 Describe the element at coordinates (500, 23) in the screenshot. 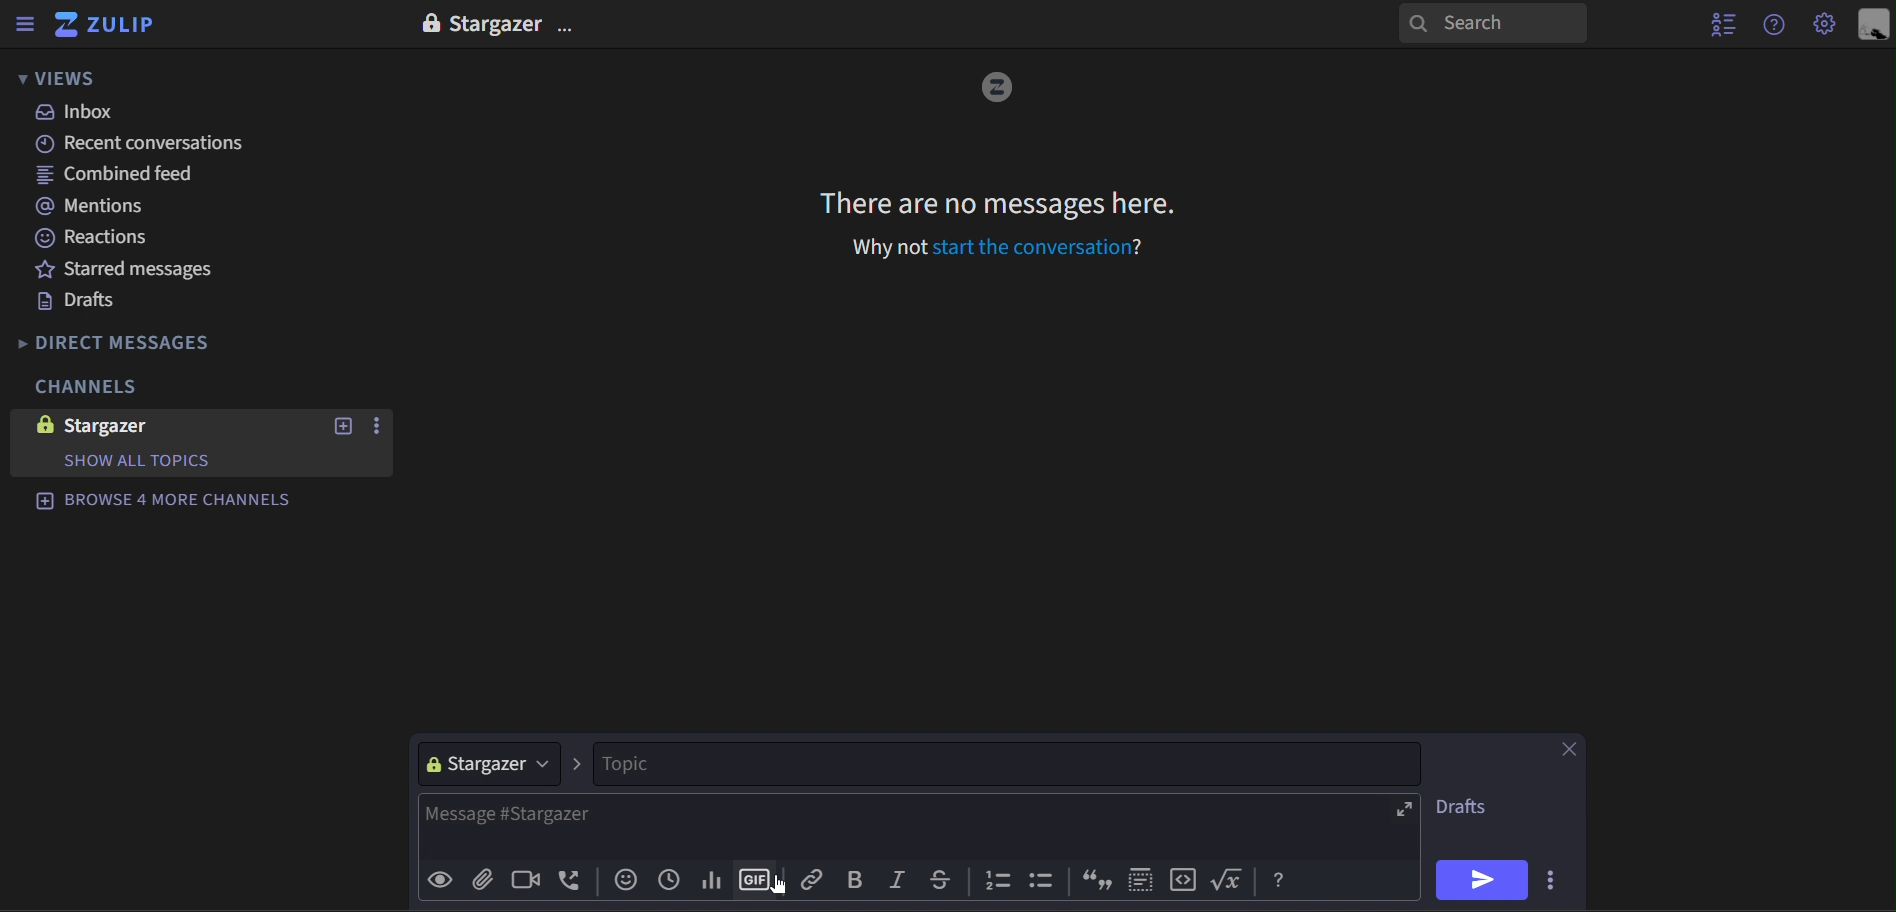

I see `Stargazer` at that location.